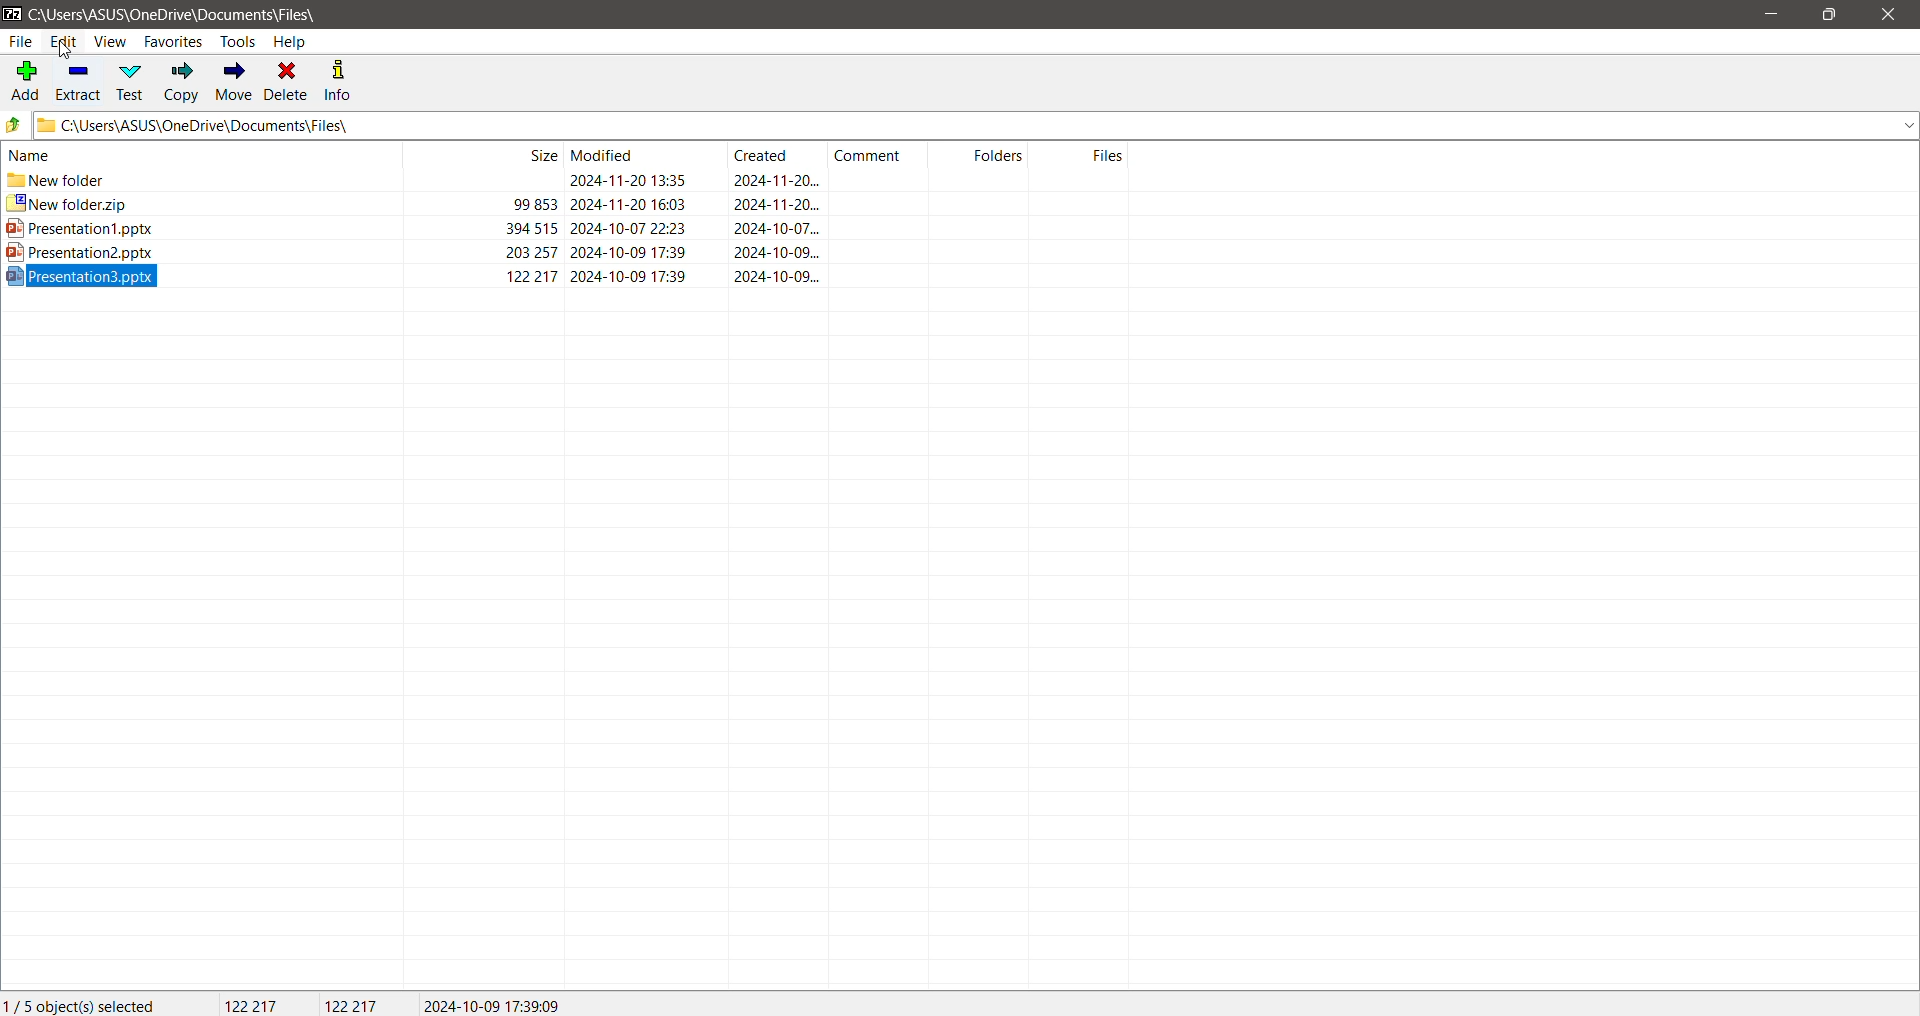 Image resolution: width=1920 pixels, height=1016 pixels. Describe the element at coordinates (182, 81) in the screenshot. I see `Copy` at that location.